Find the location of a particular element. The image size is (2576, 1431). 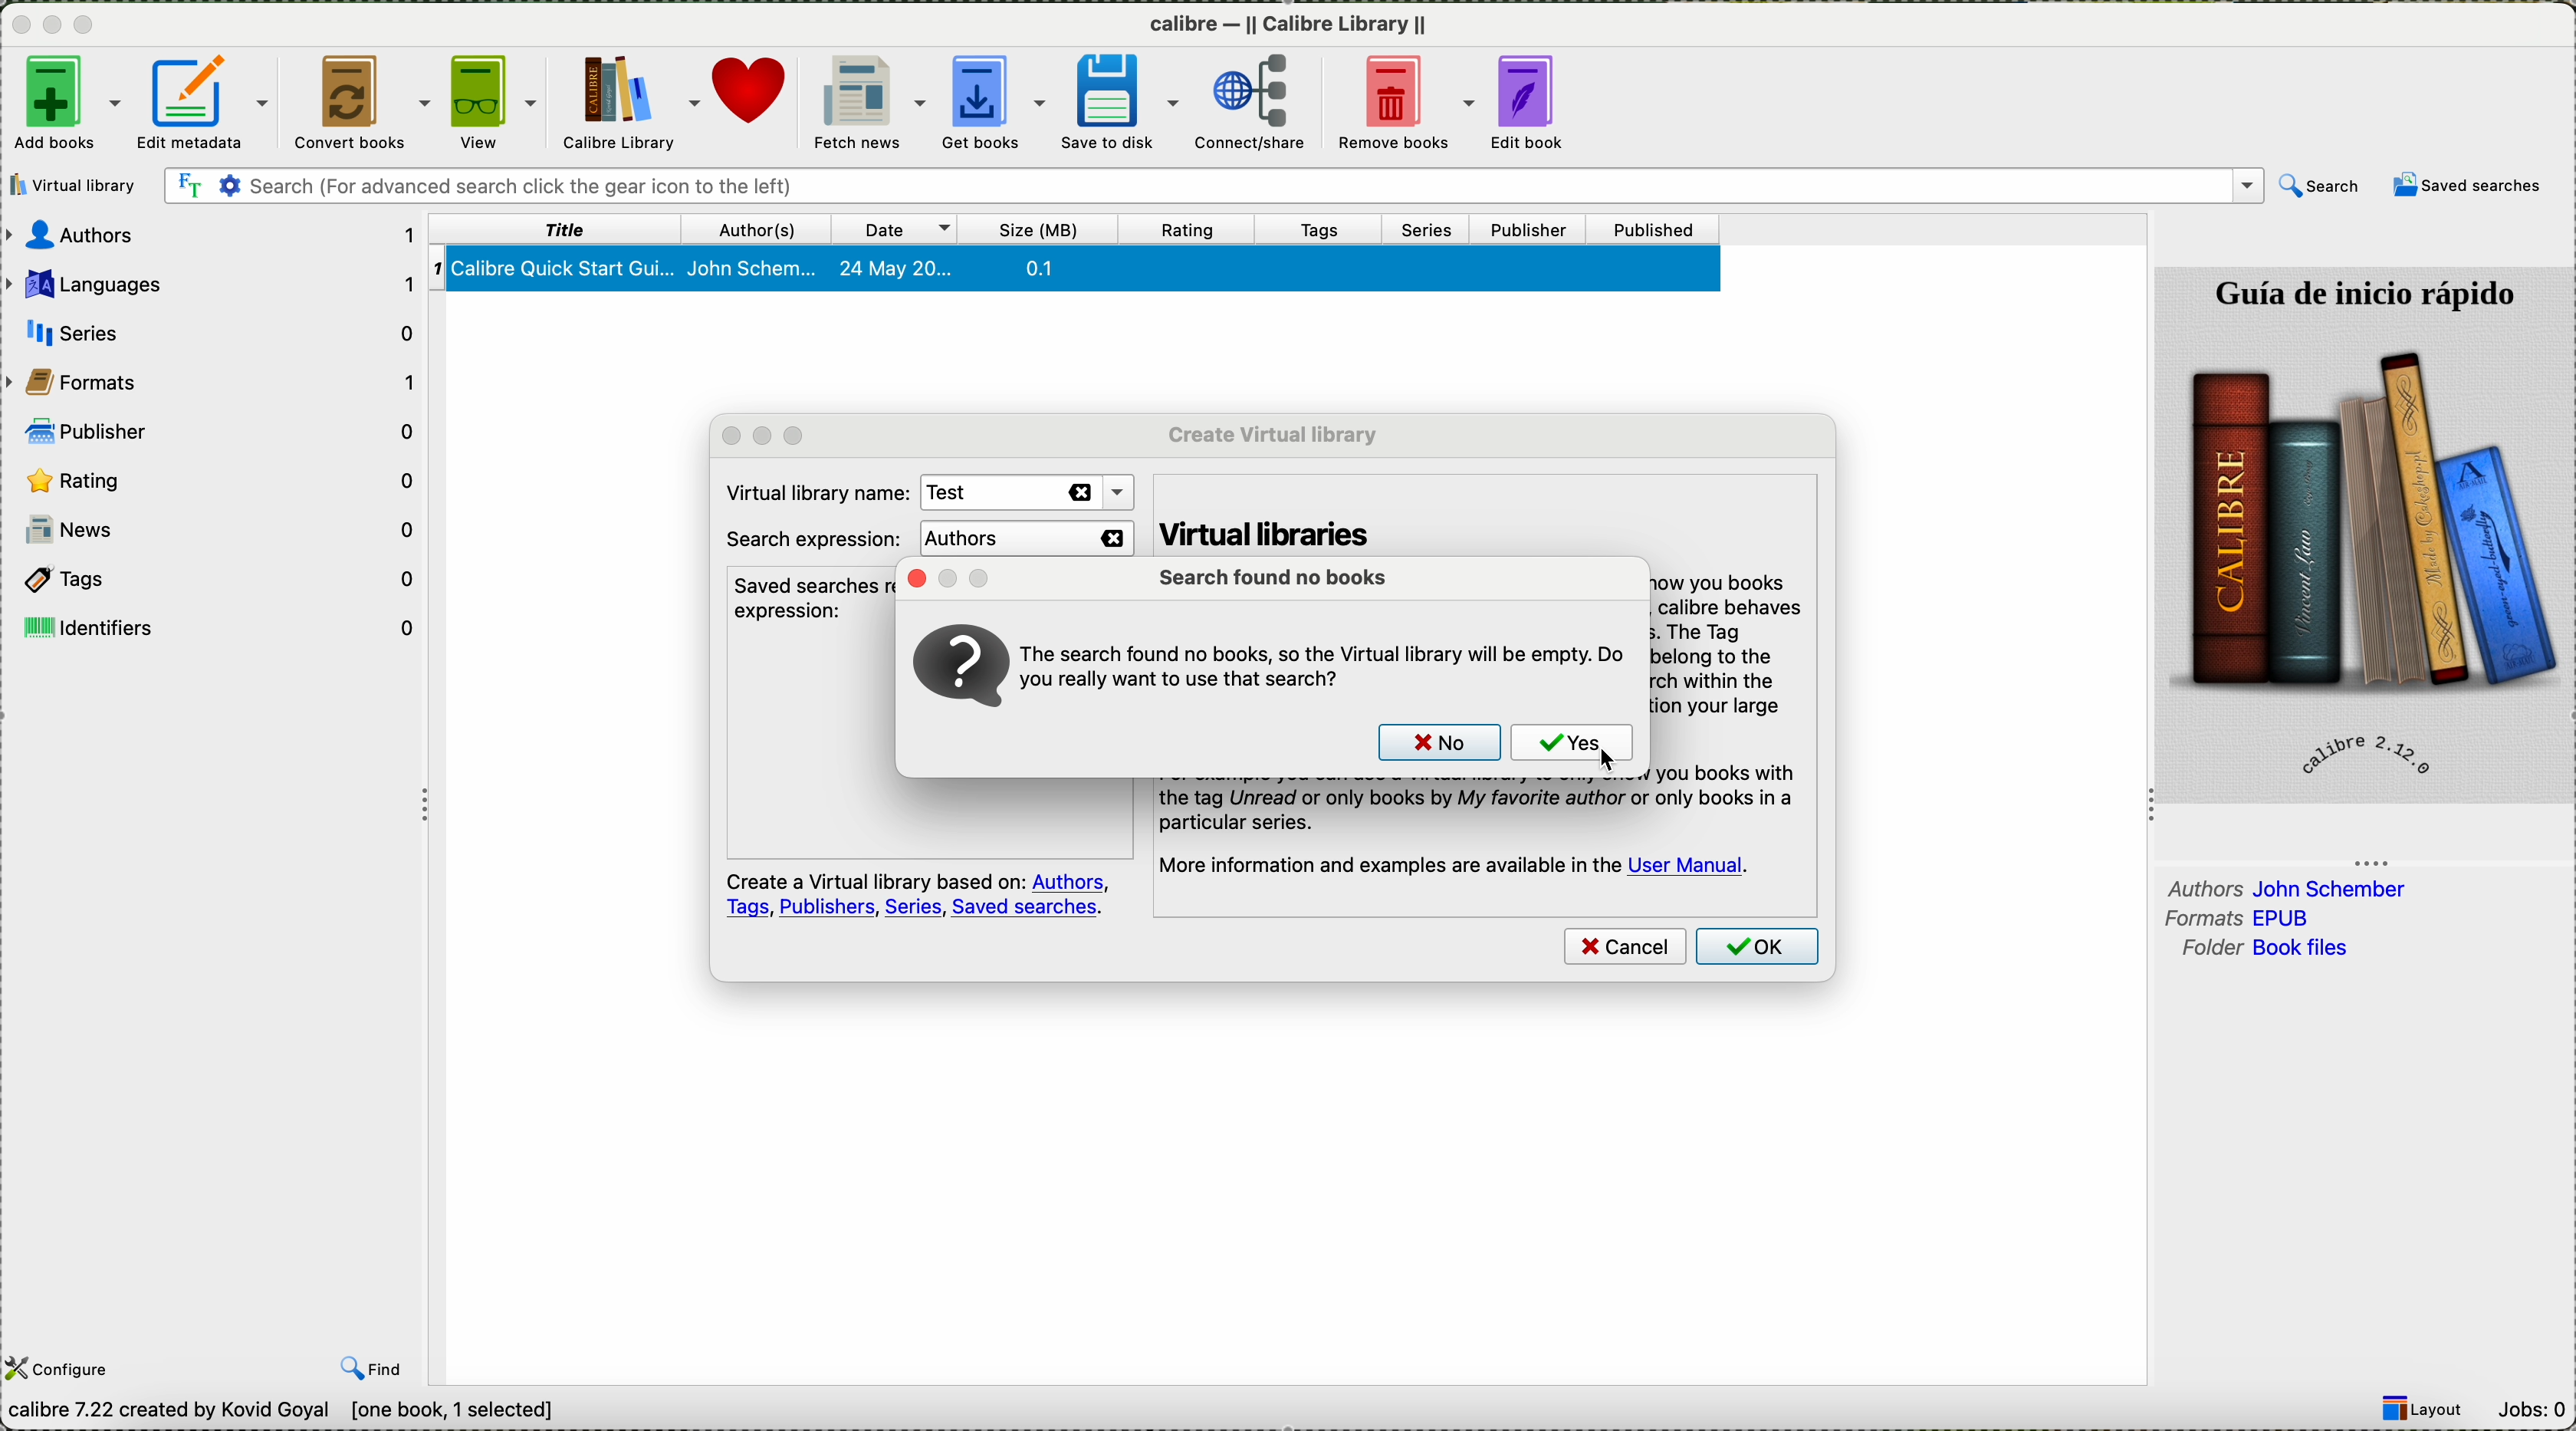

search expression is located at coordinates (813, 540).